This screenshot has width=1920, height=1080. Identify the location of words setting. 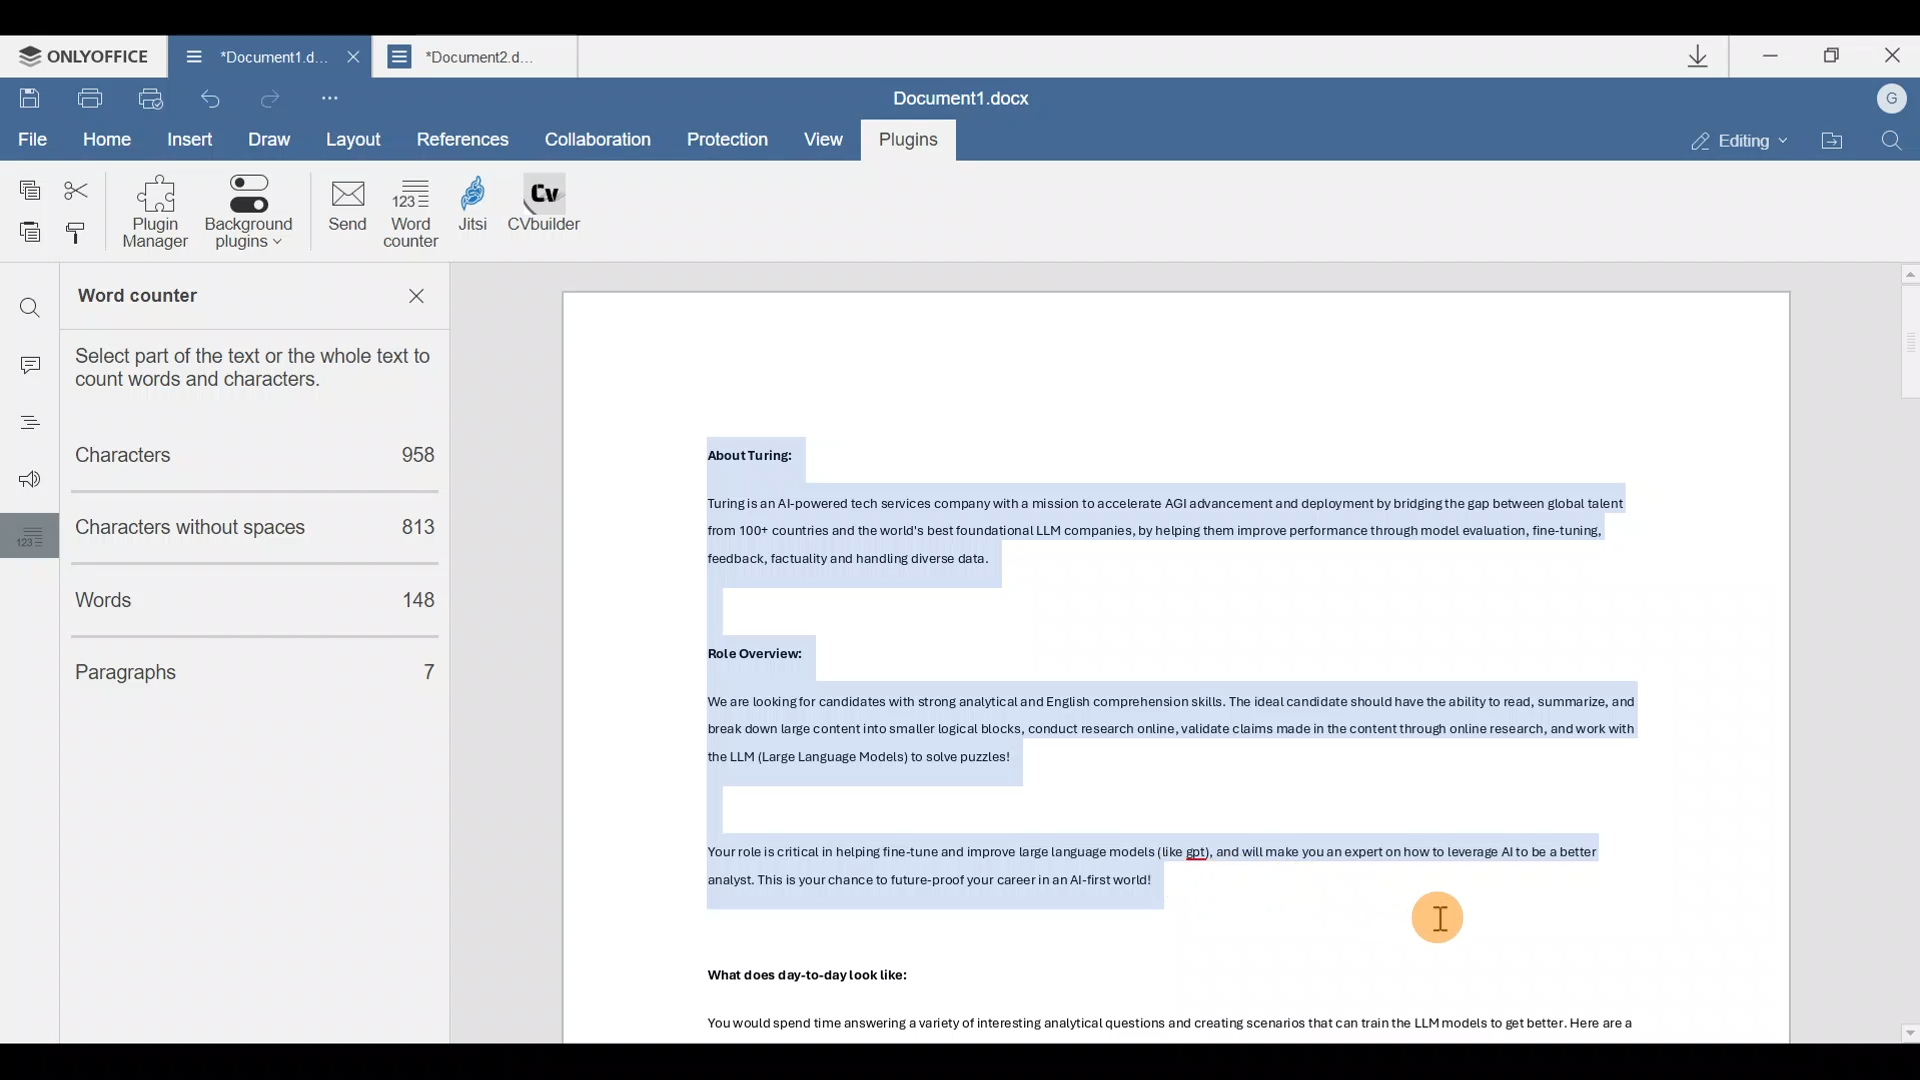
(25, 535).